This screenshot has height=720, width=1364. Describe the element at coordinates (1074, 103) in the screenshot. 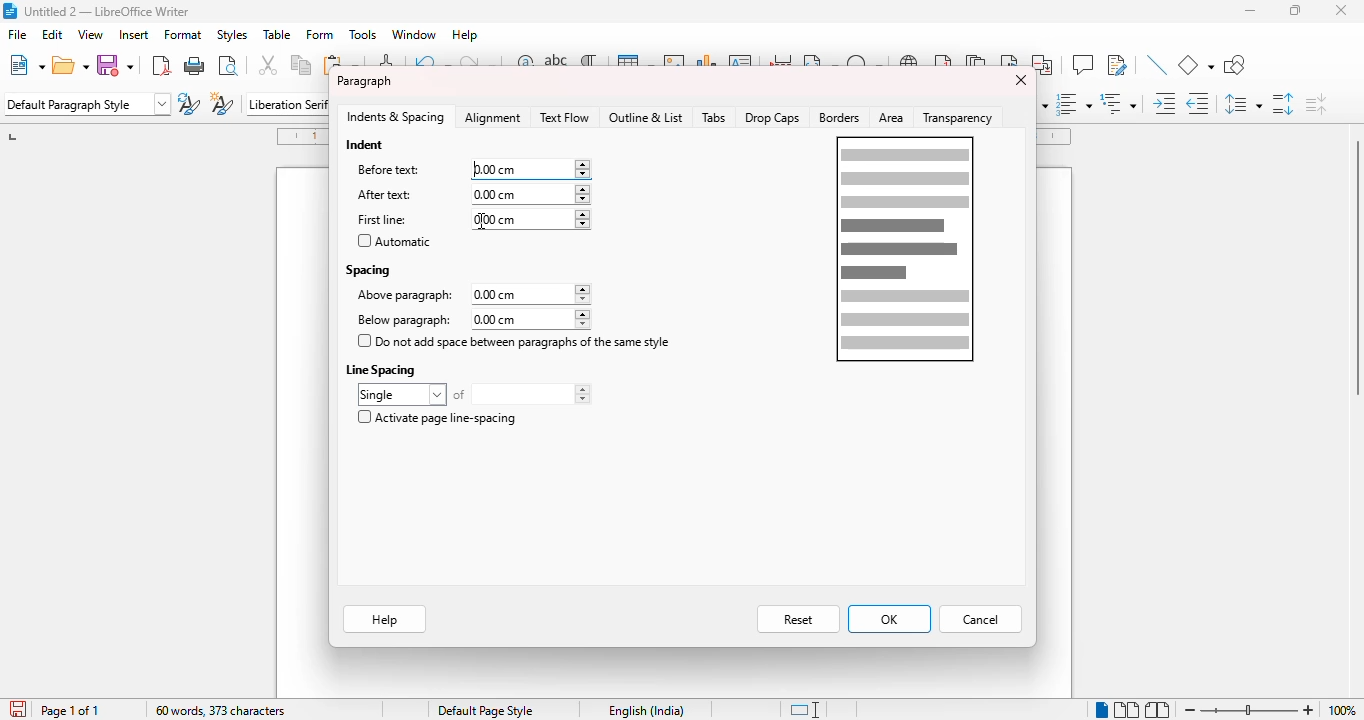

I see `toggle ordered list` at that location.